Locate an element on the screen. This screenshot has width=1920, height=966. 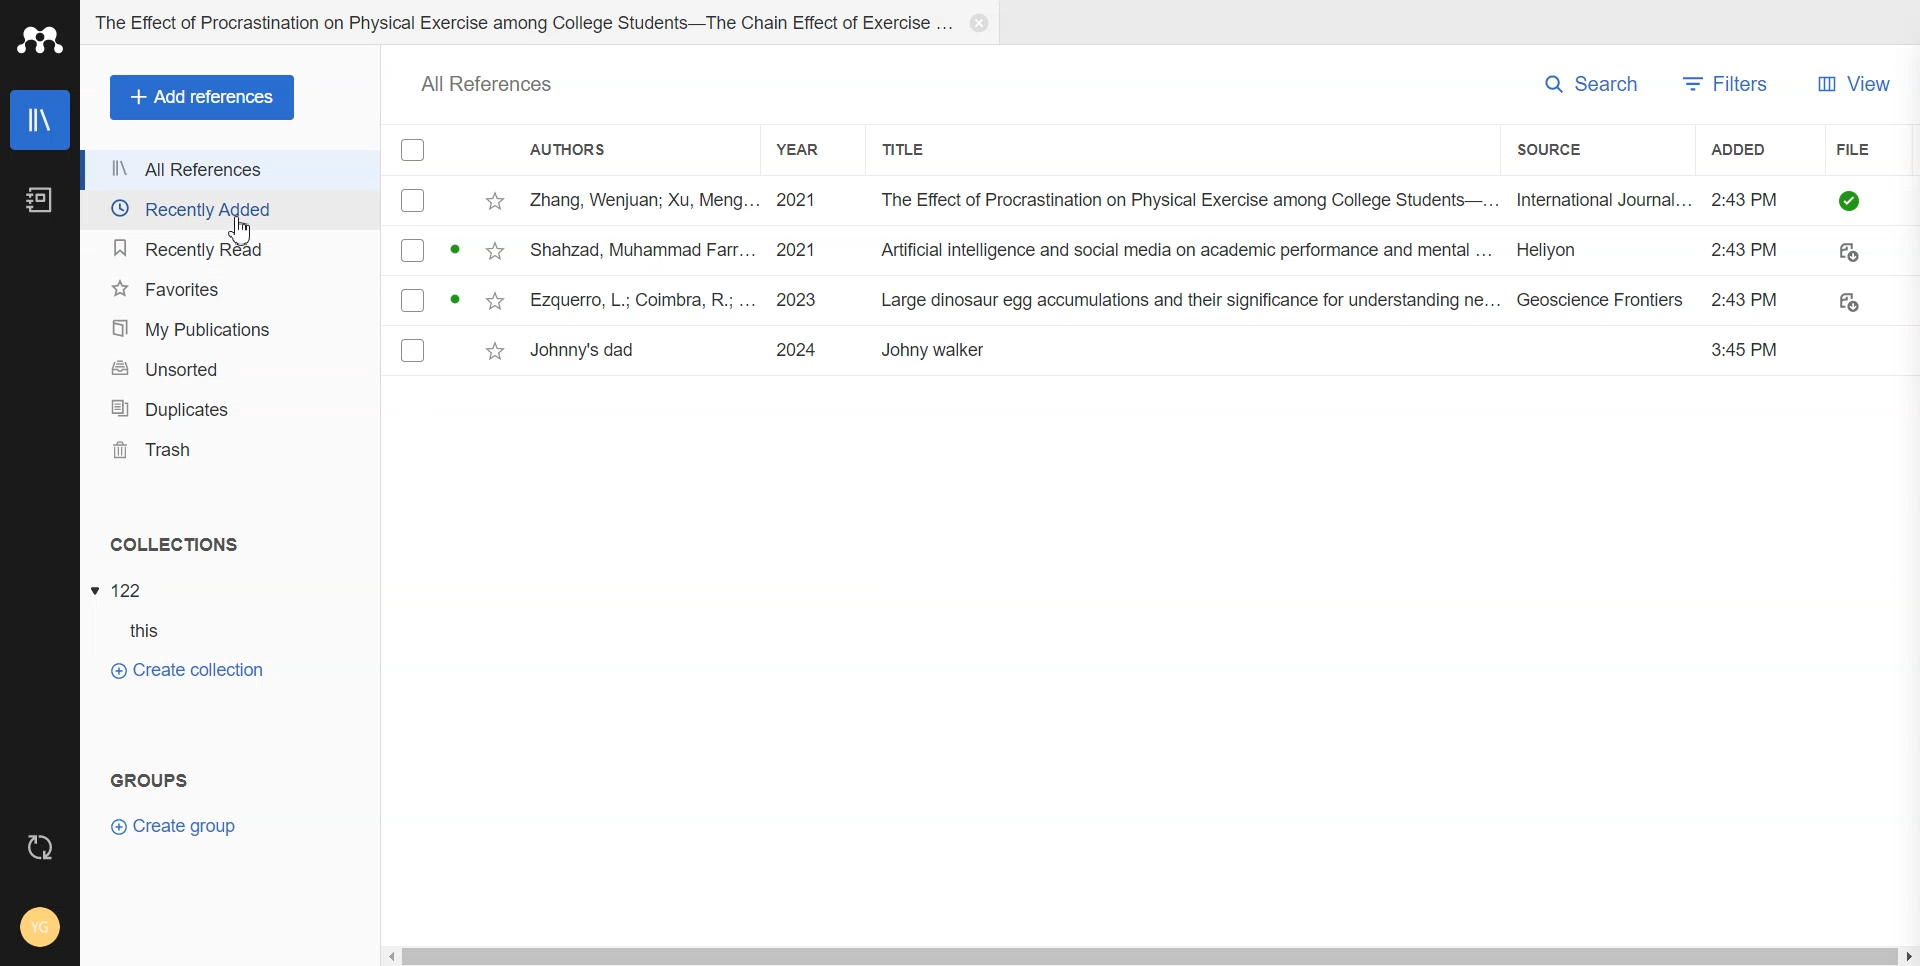
Authors is located at coordinates (625, 149).